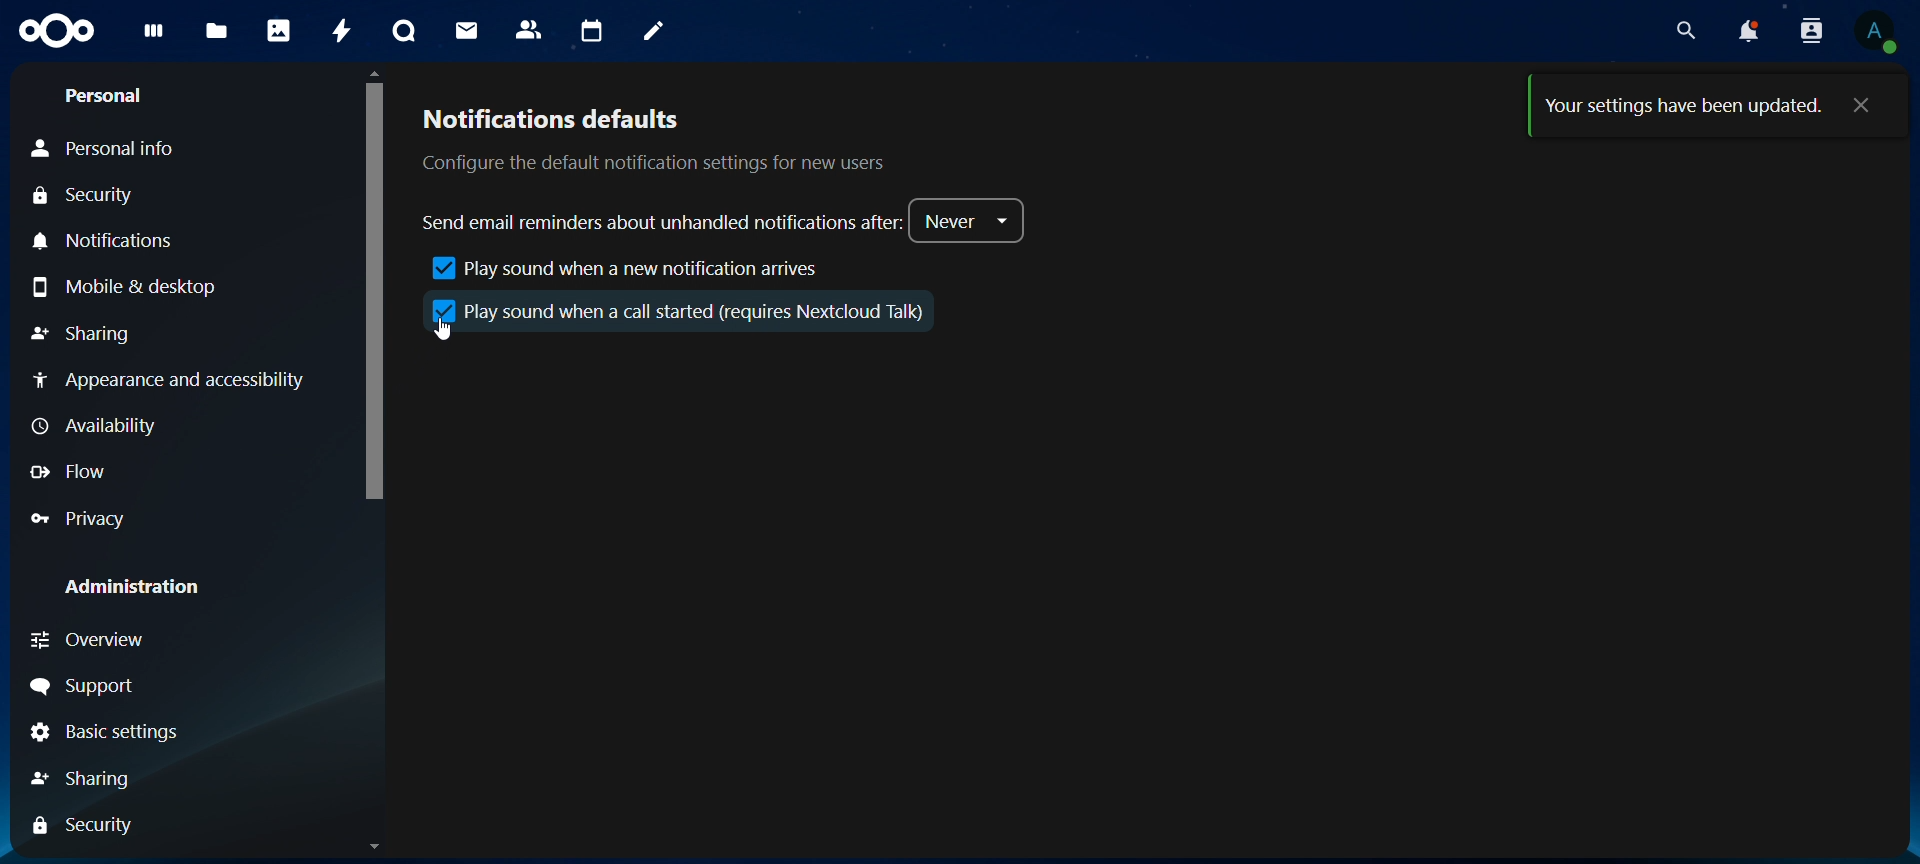  Describe the element at coordinates (124, 289) in the screenshot. I see `Mobile & desktop` at that location.